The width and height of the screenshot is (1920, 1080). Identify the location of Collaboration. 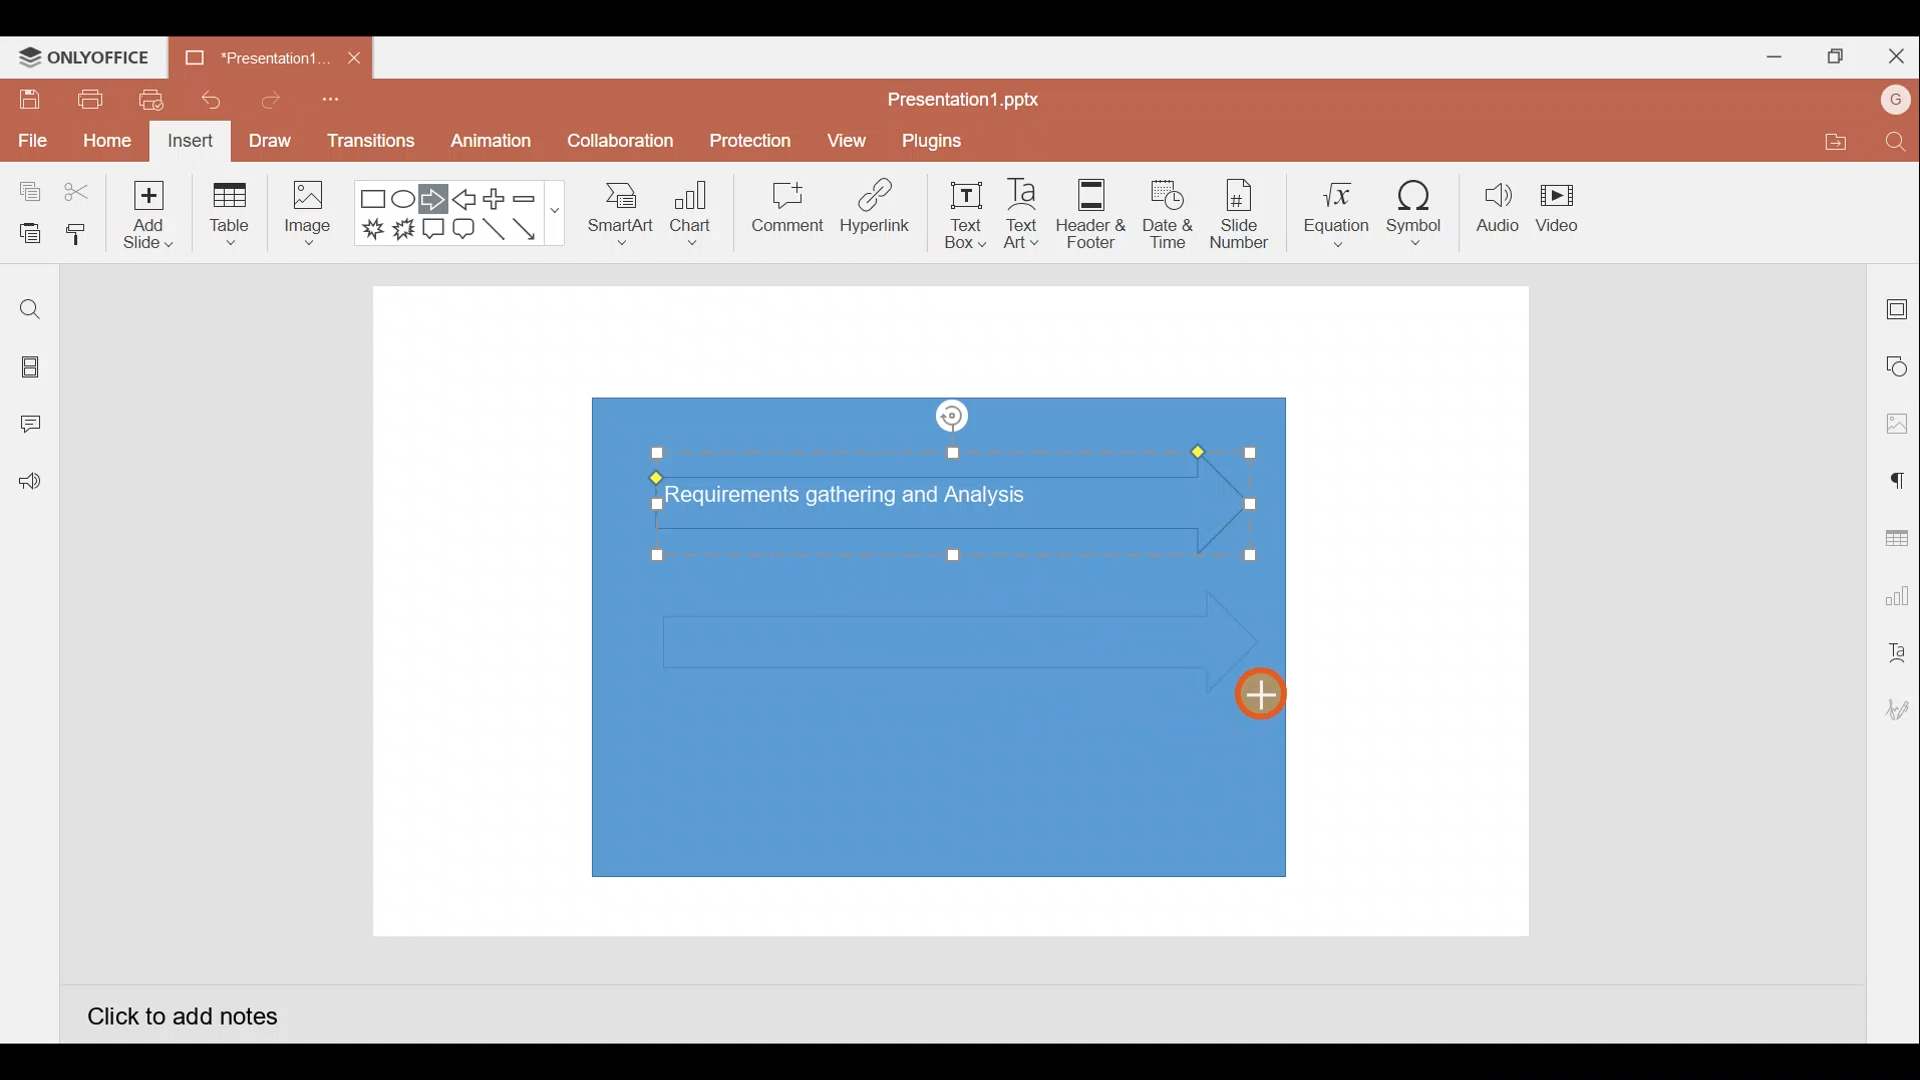
(618, 149).